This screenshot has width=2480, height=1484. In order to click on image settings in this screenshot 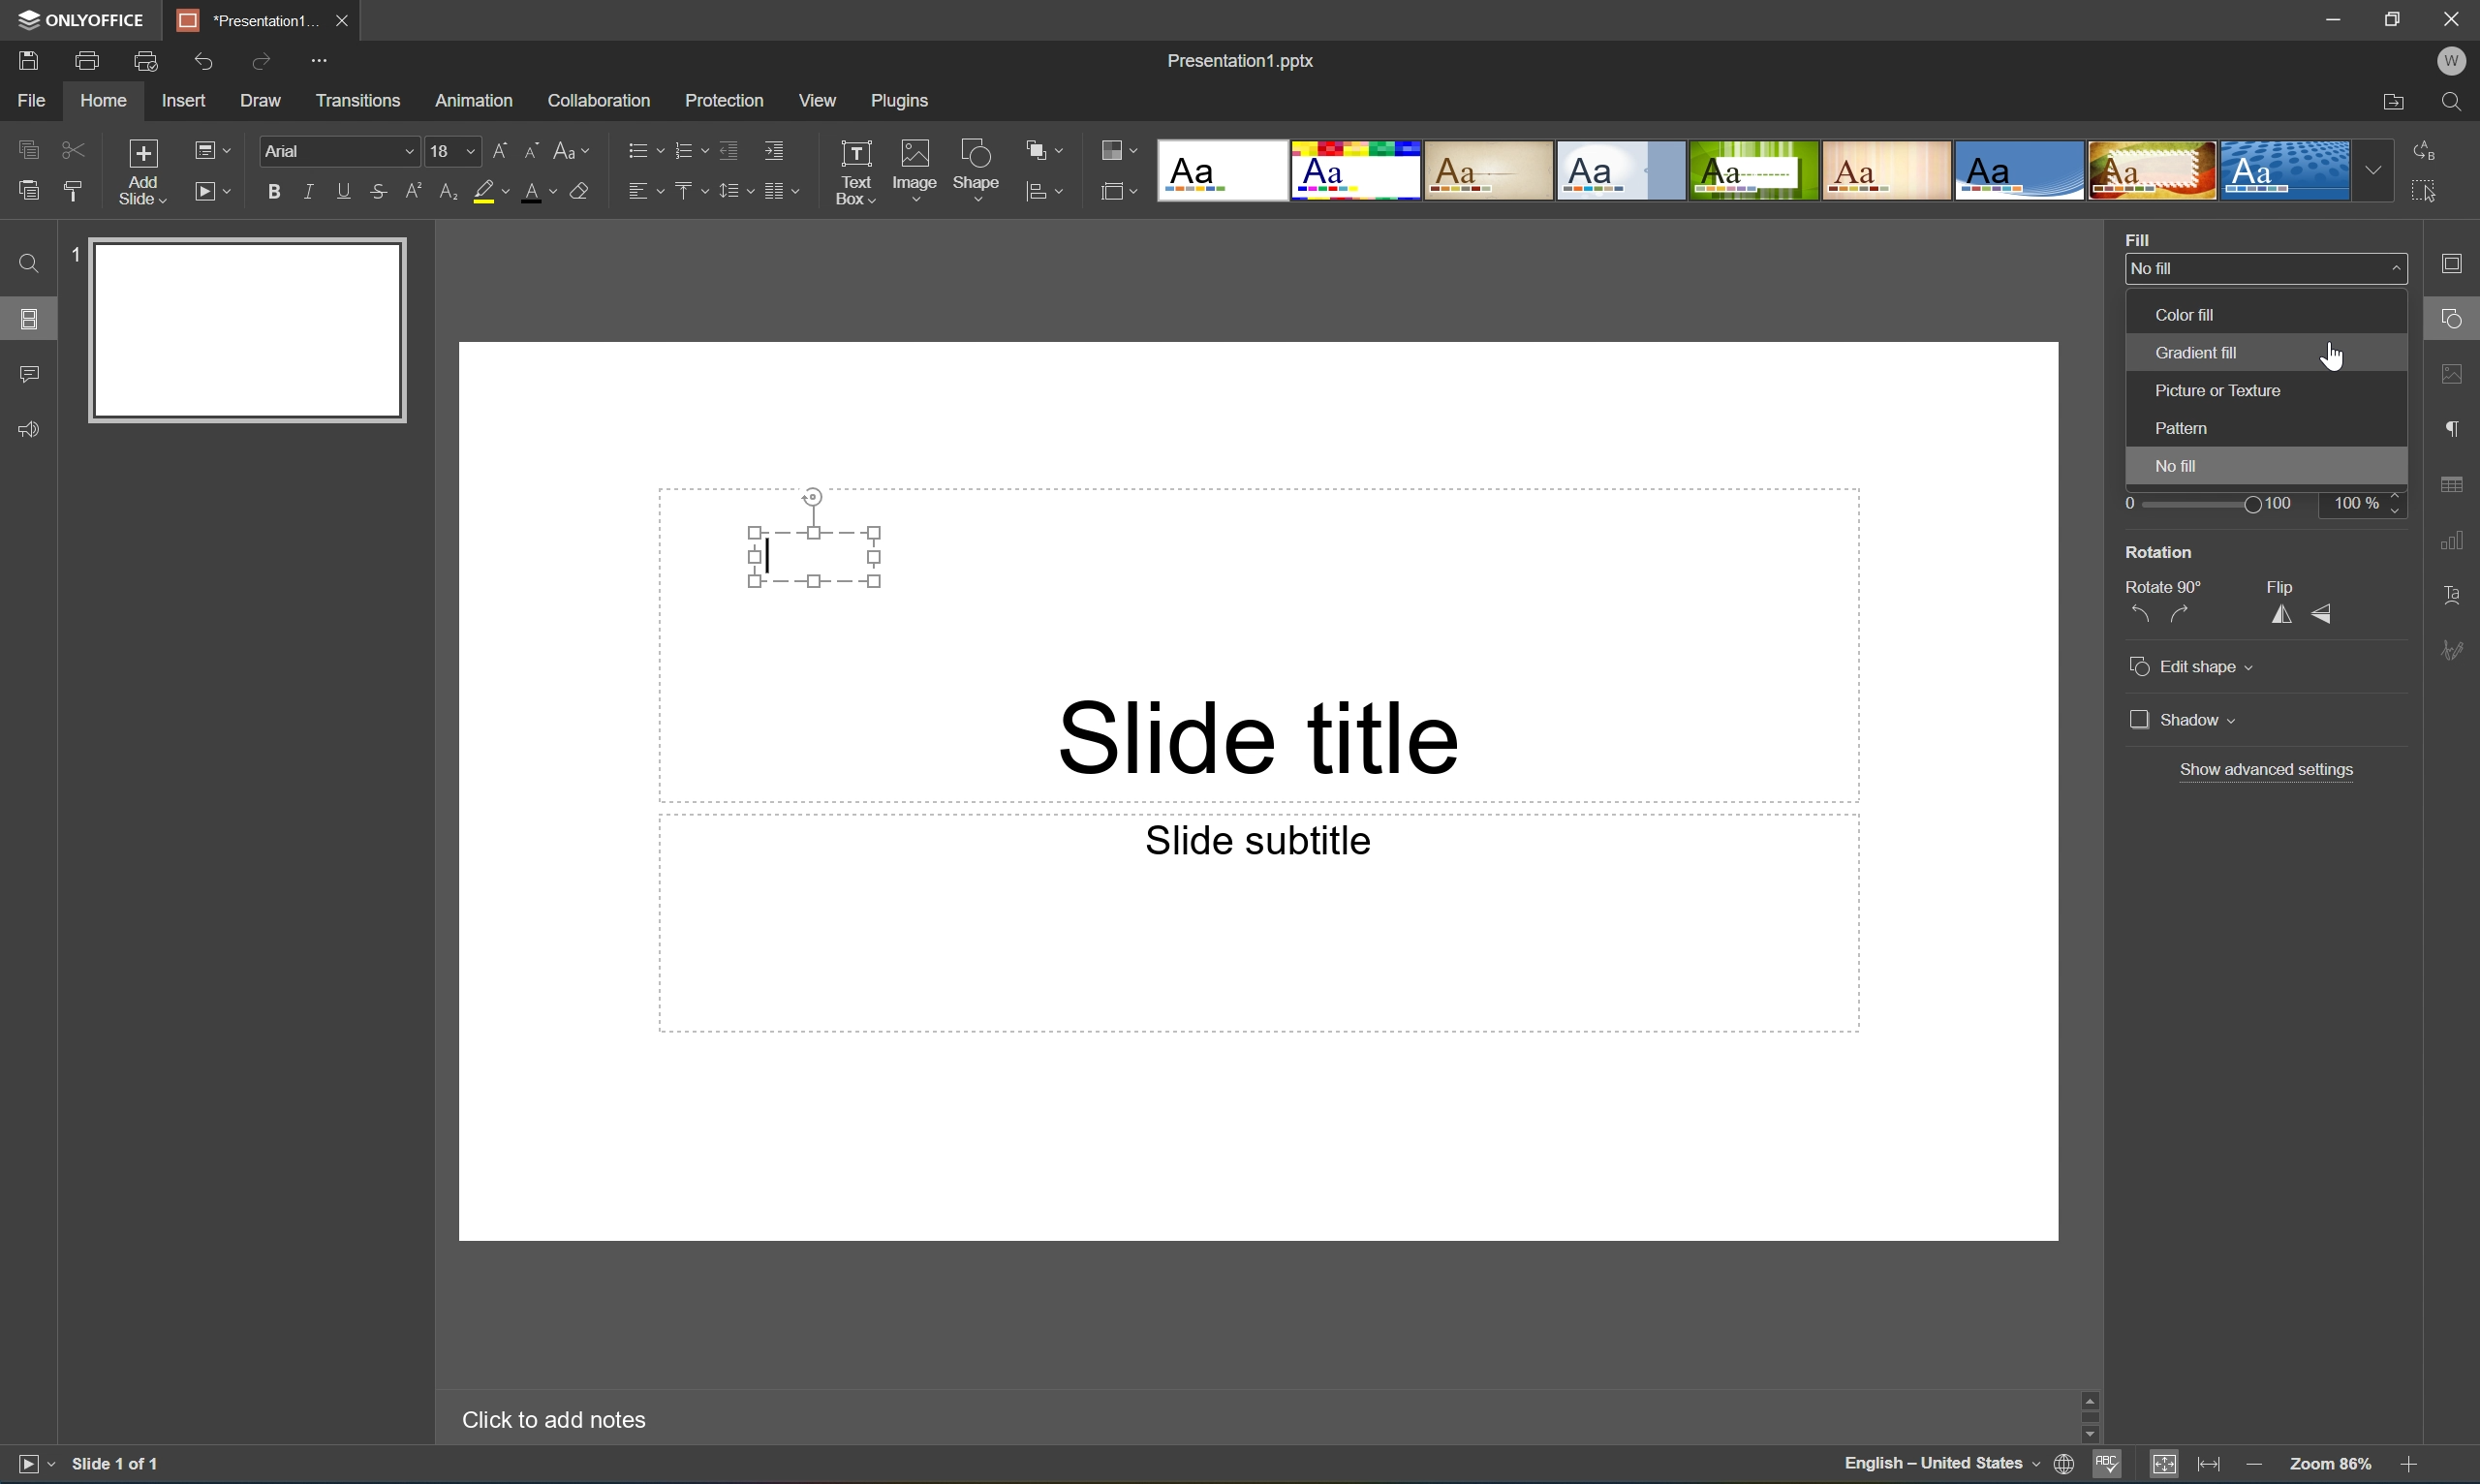, I will do `click(2455, 378)`.